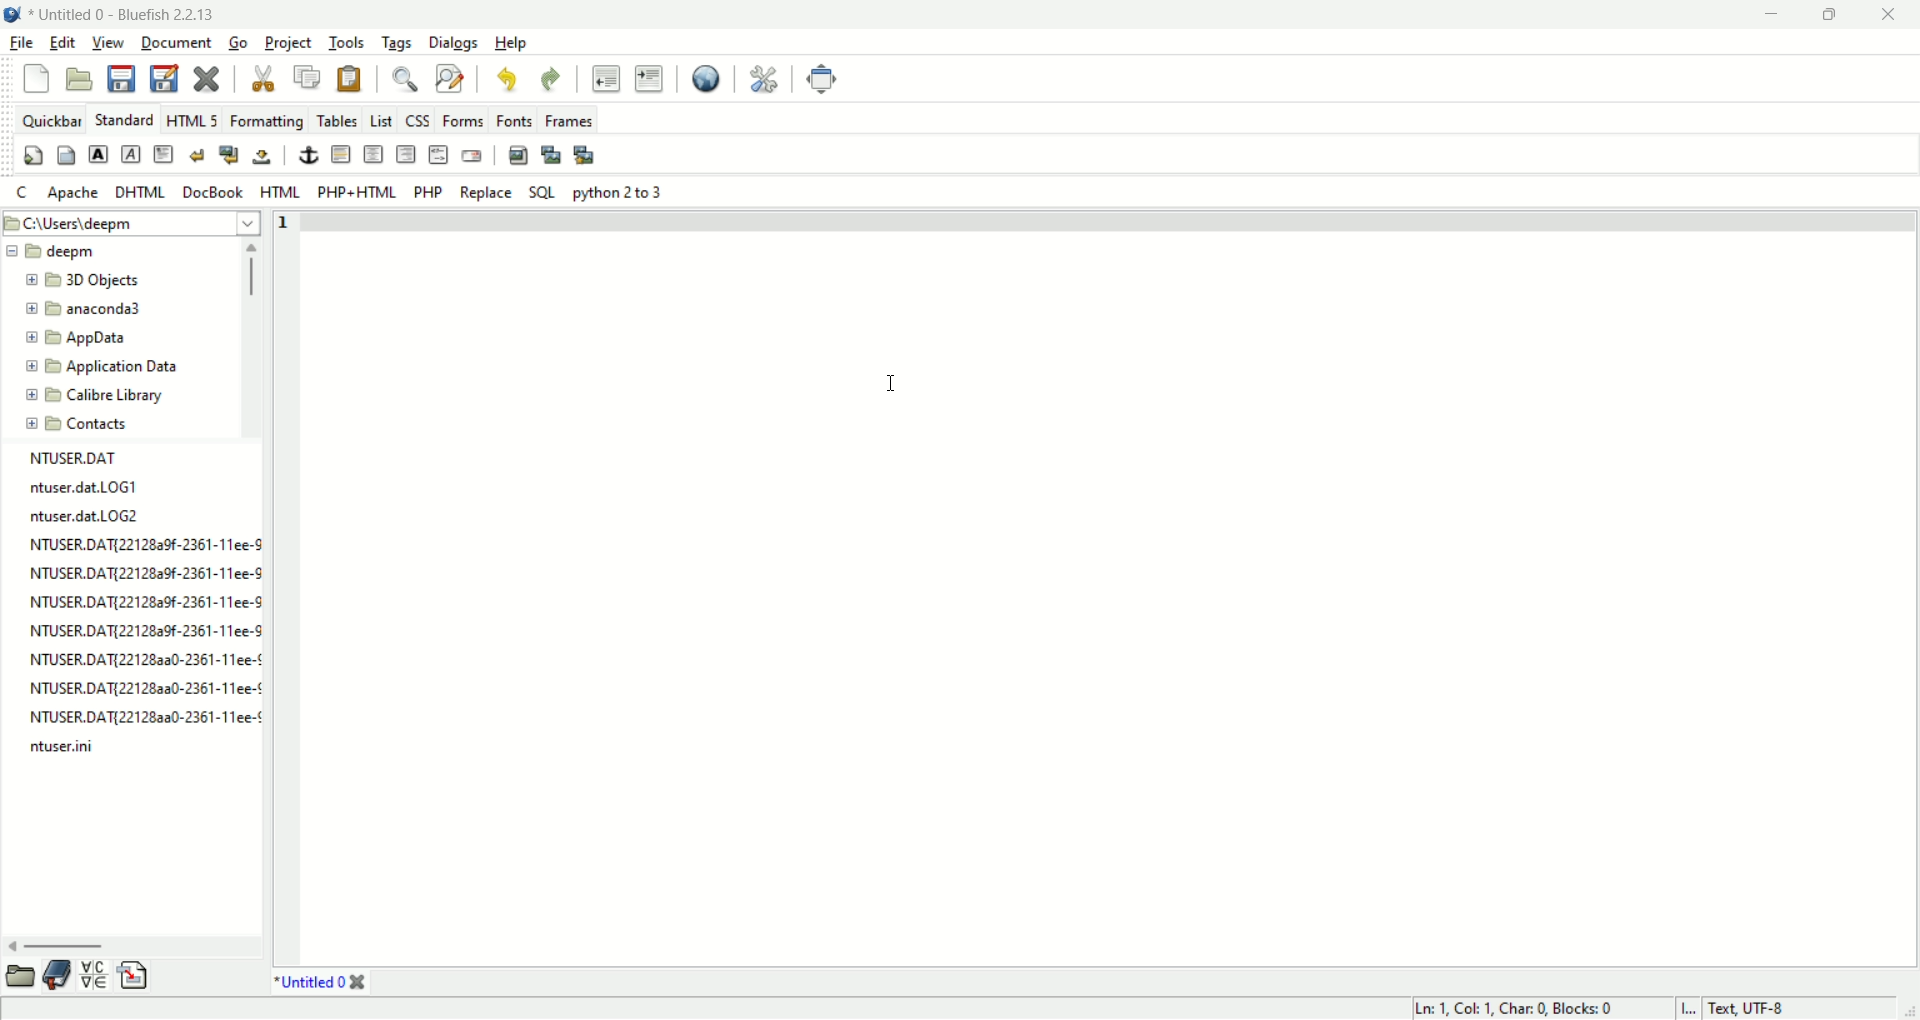  I want to click on fonts, so click(515, 118).